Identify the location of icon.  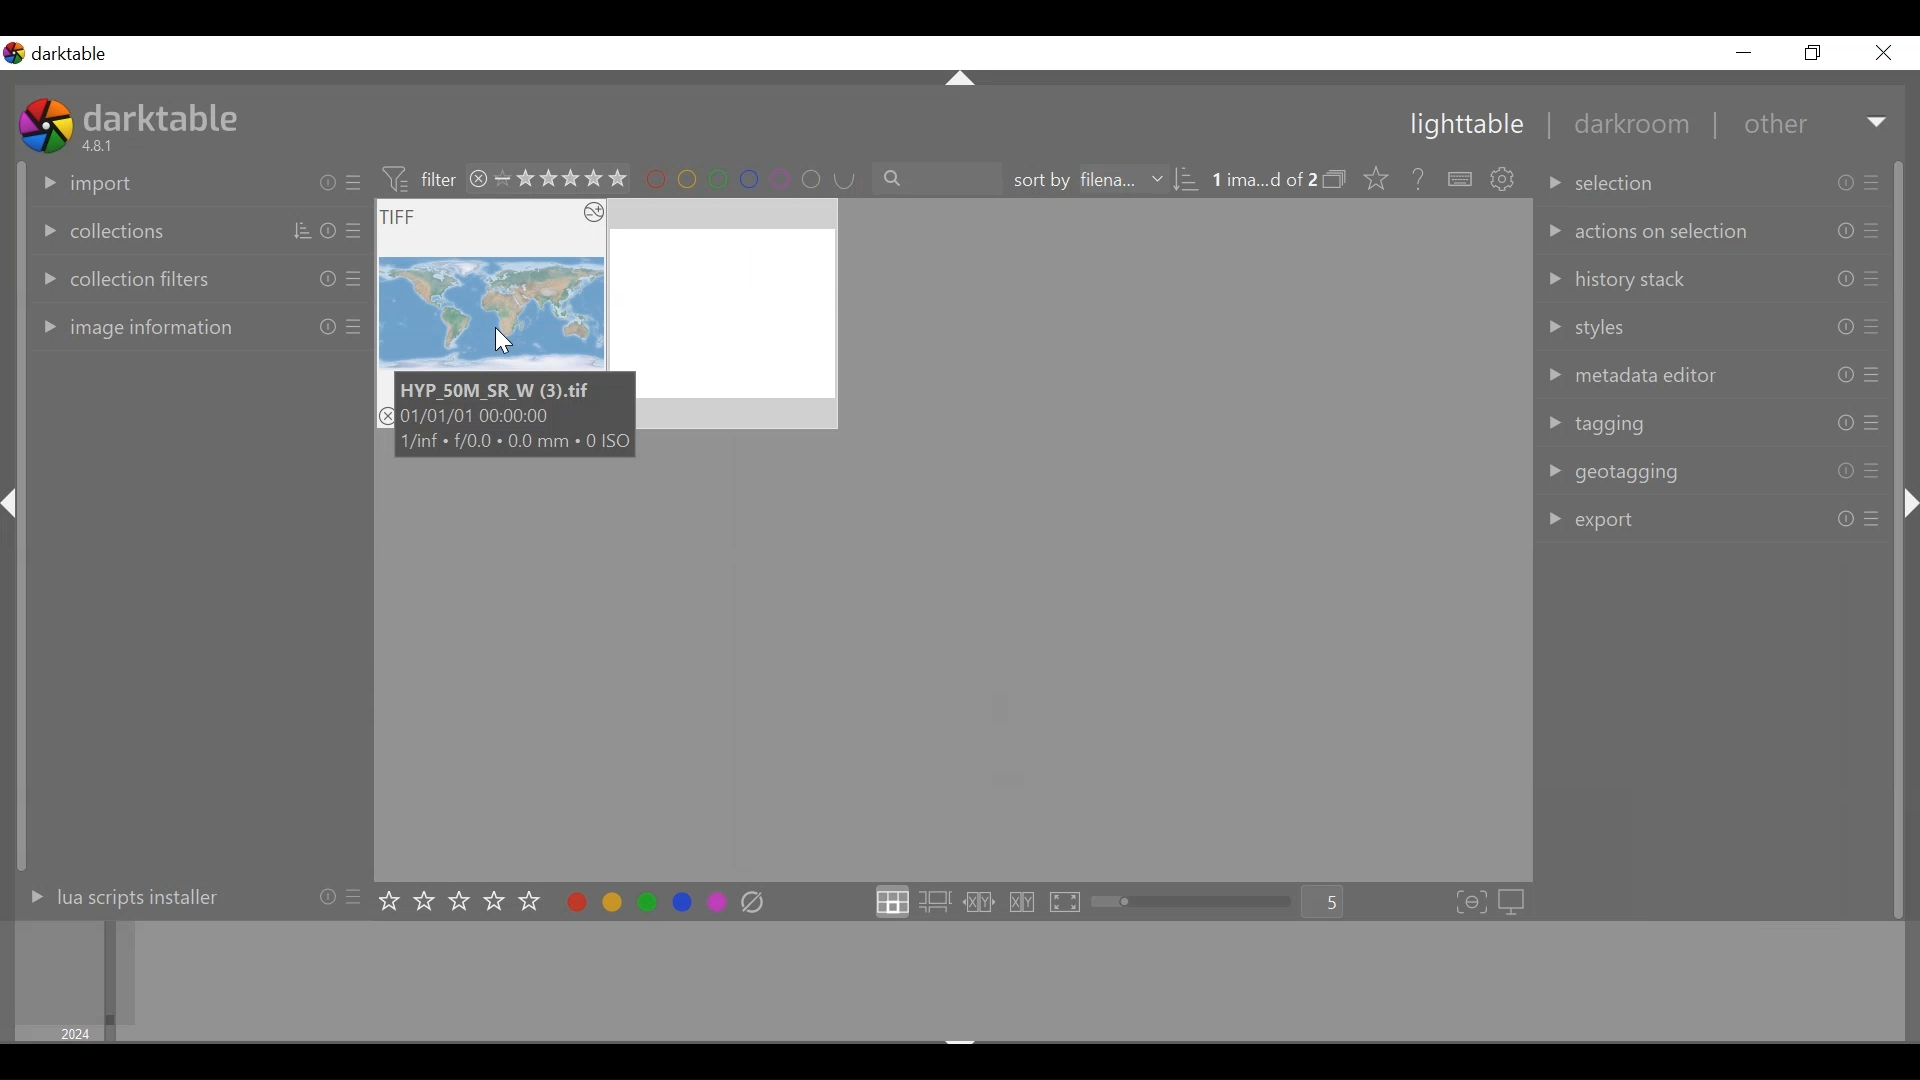
(593, 216).